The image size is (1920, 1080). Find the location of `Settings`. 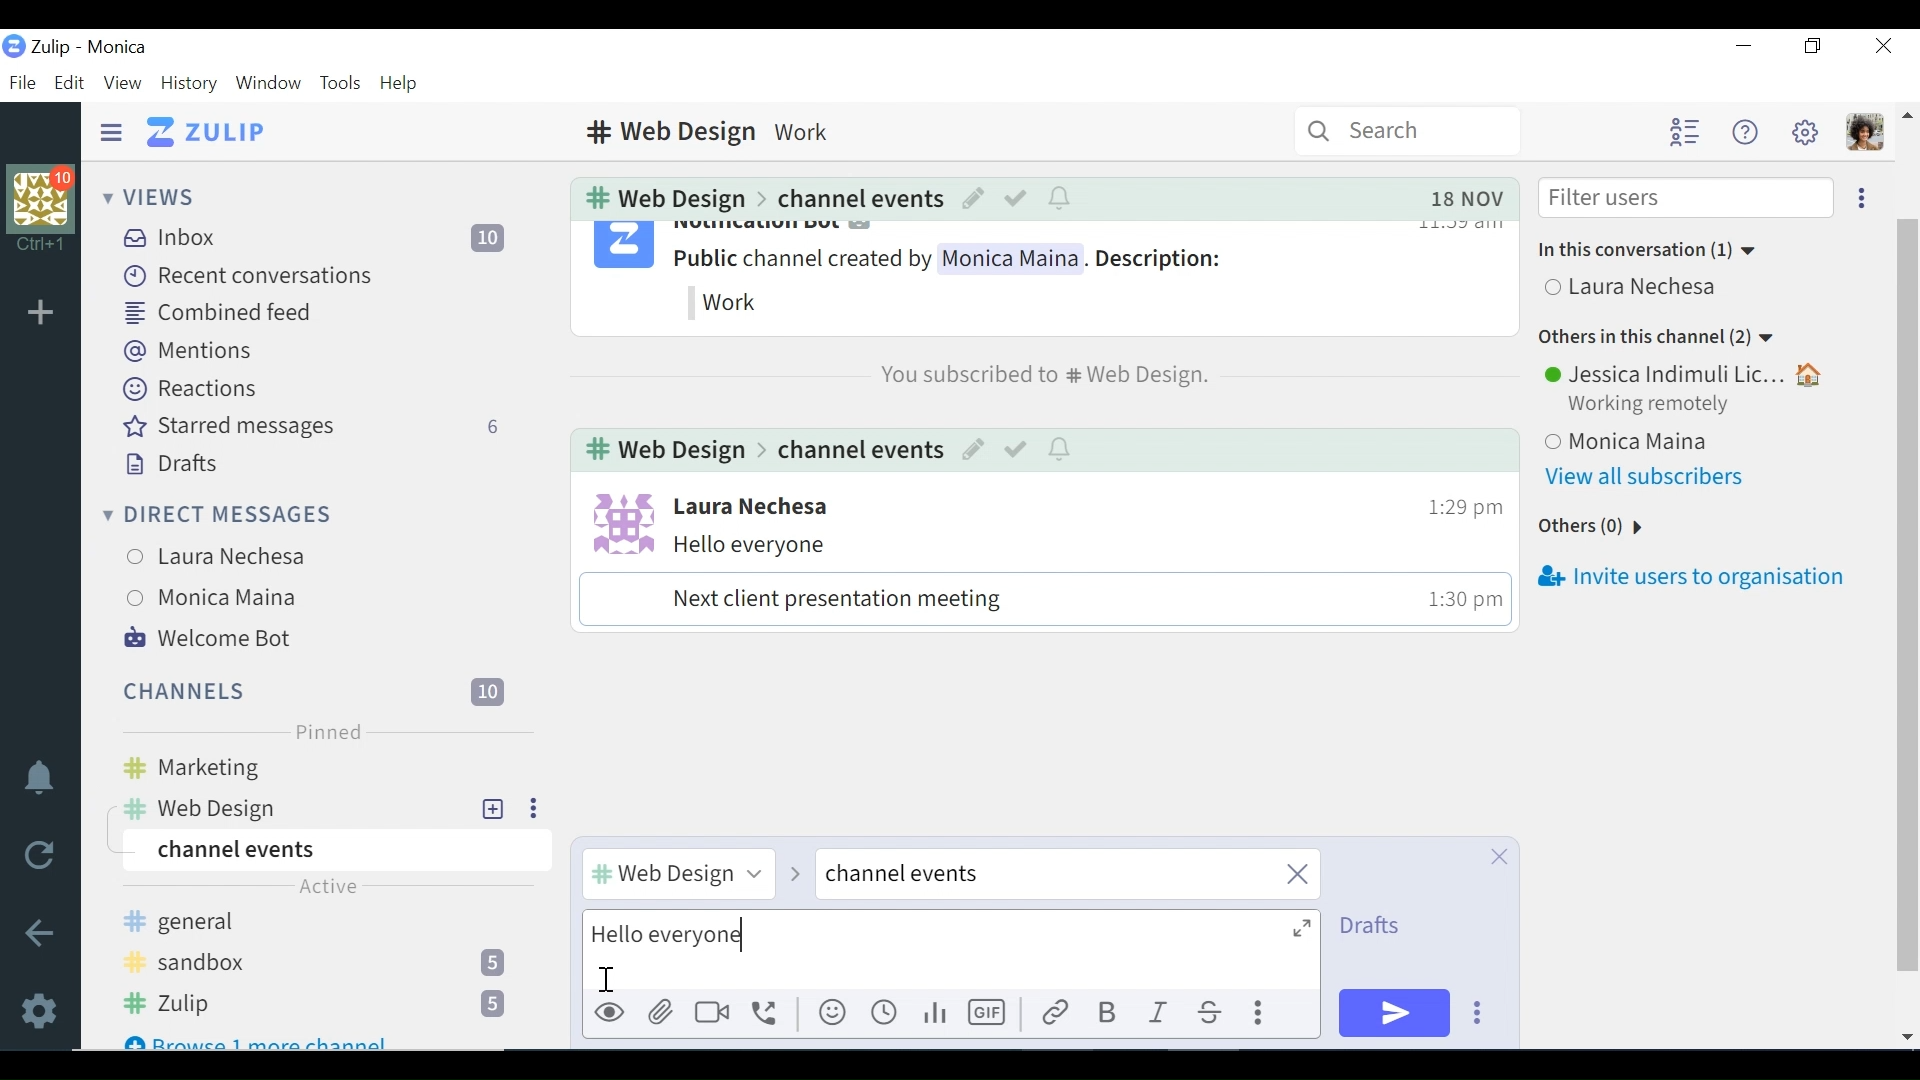

Settings is located at coordinates (43, 1008).